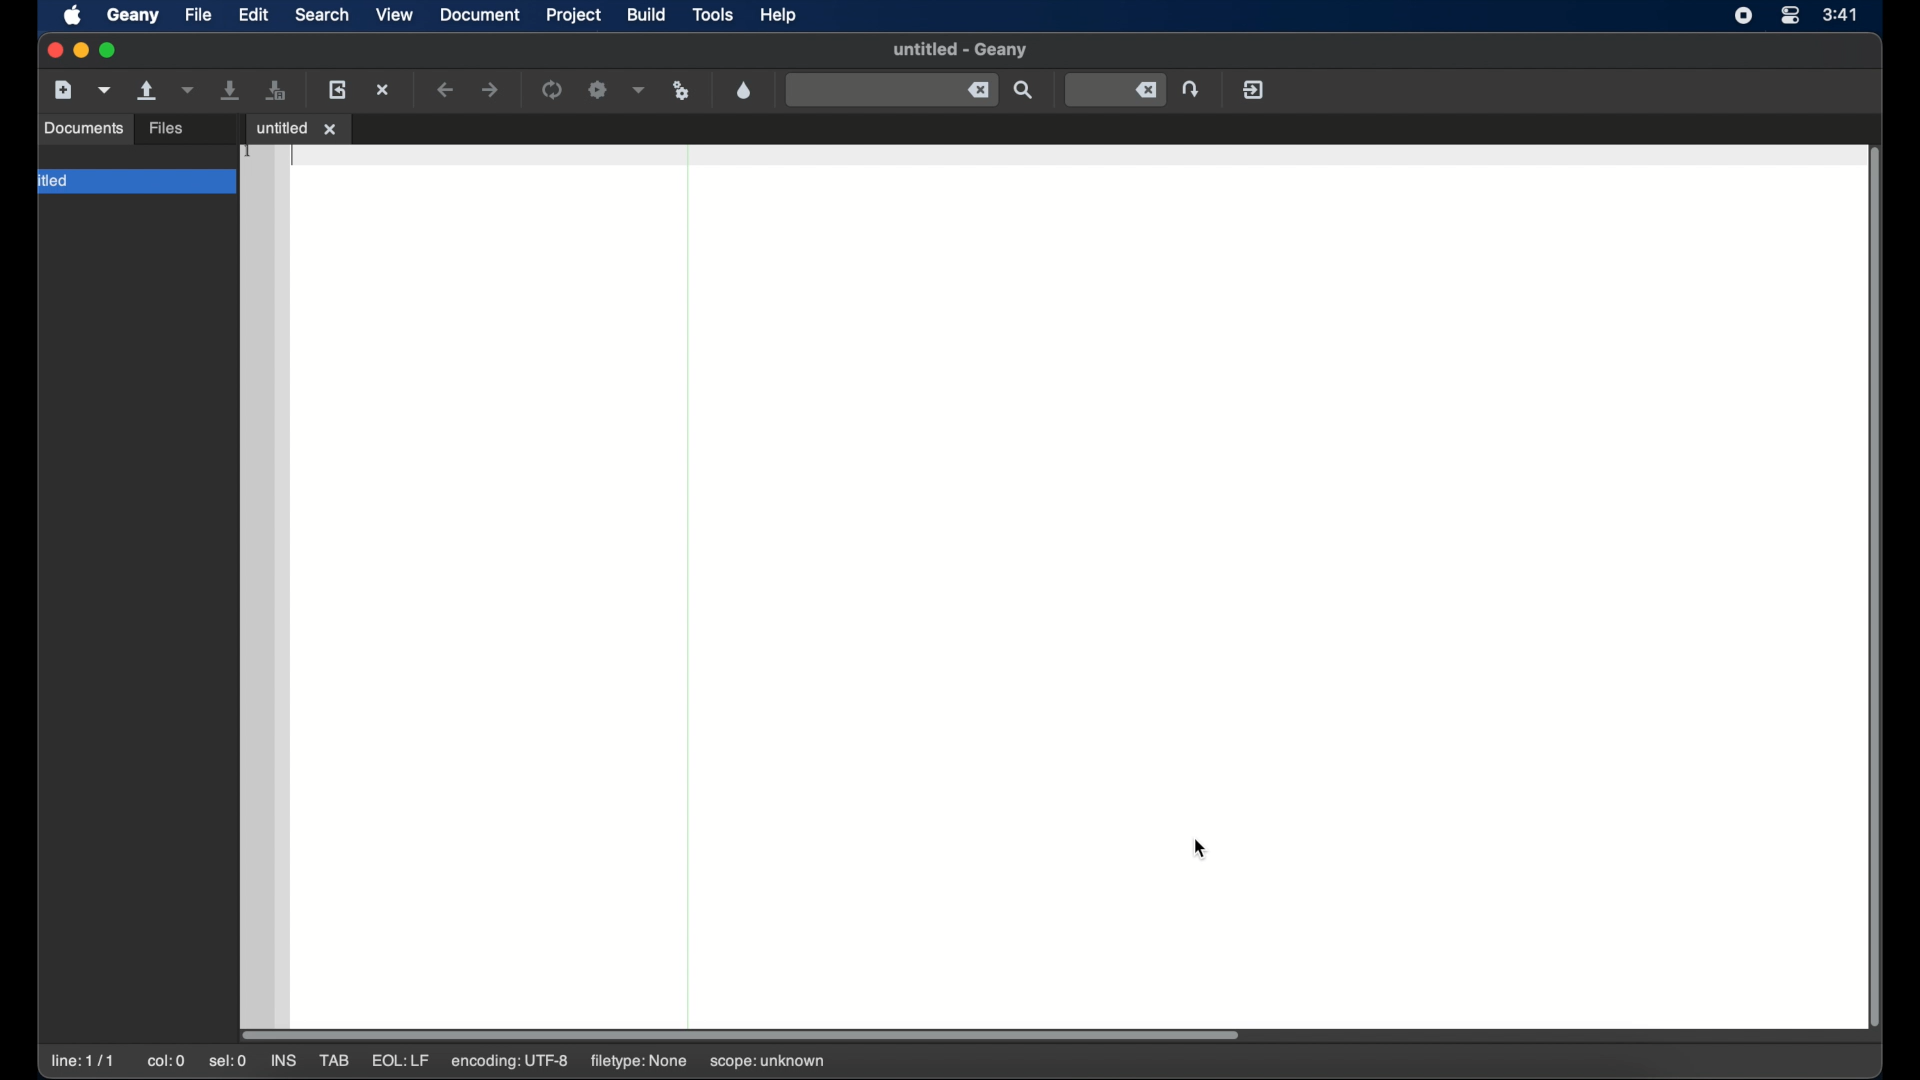  What do you see at coordinates (384, 89) in the screenshot?
I see `close the current file` at bounding box center [384, 89].